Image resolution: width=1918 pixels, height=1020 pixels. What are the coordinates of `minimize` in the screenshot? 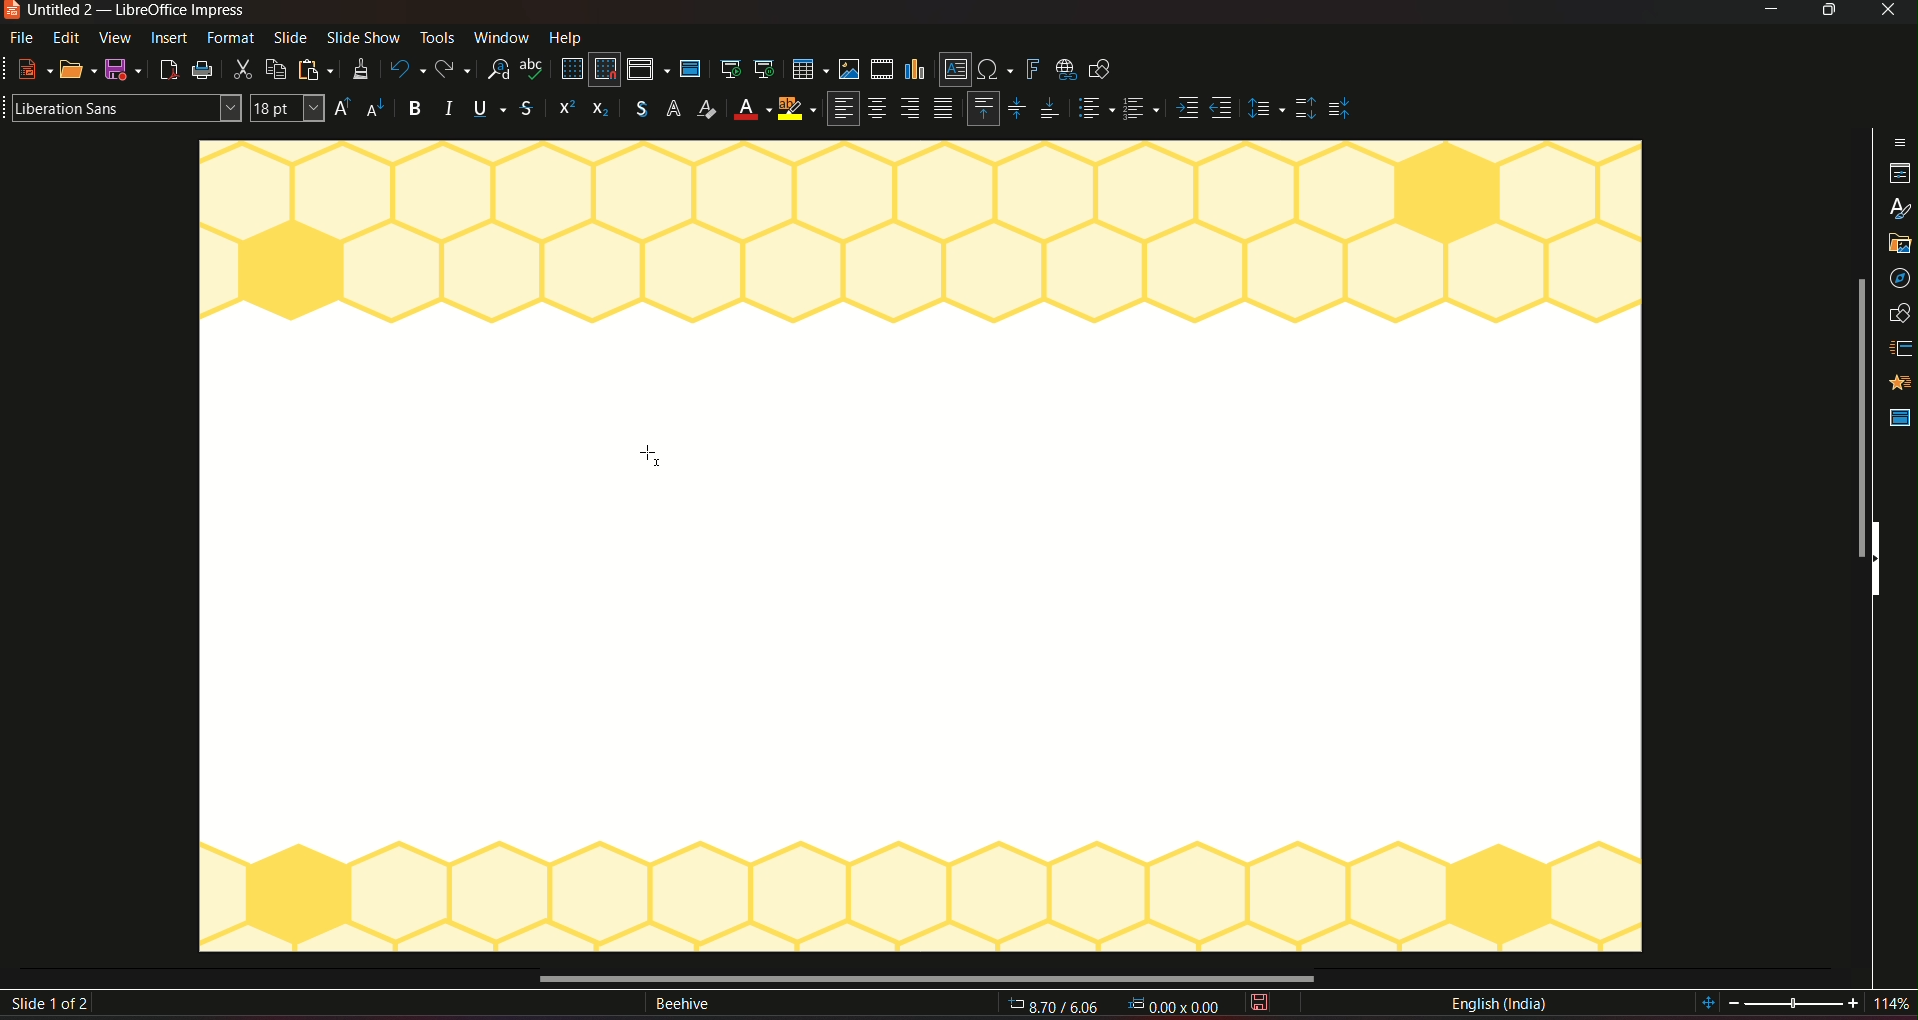 It's located at (1768, 12).